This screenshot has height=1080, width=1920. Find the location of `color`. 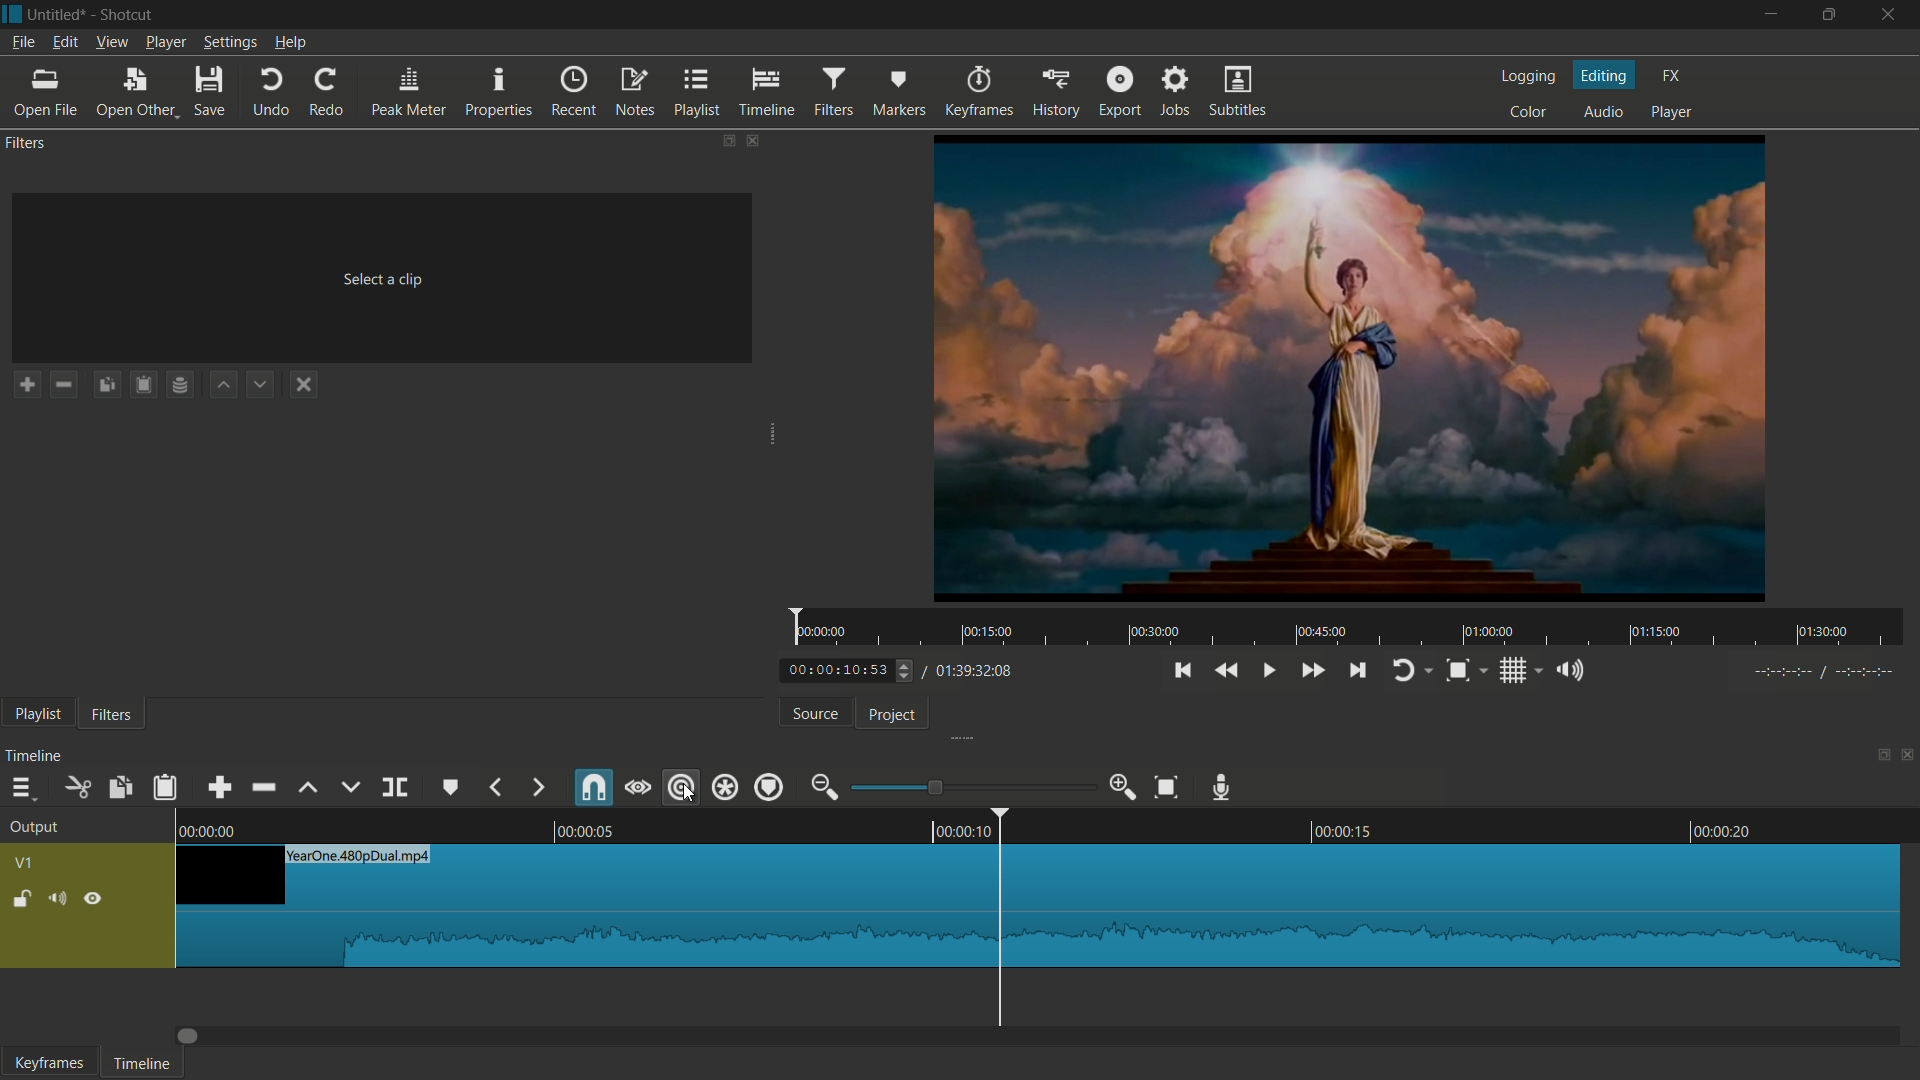

color is located at coordinates (1528, 111).